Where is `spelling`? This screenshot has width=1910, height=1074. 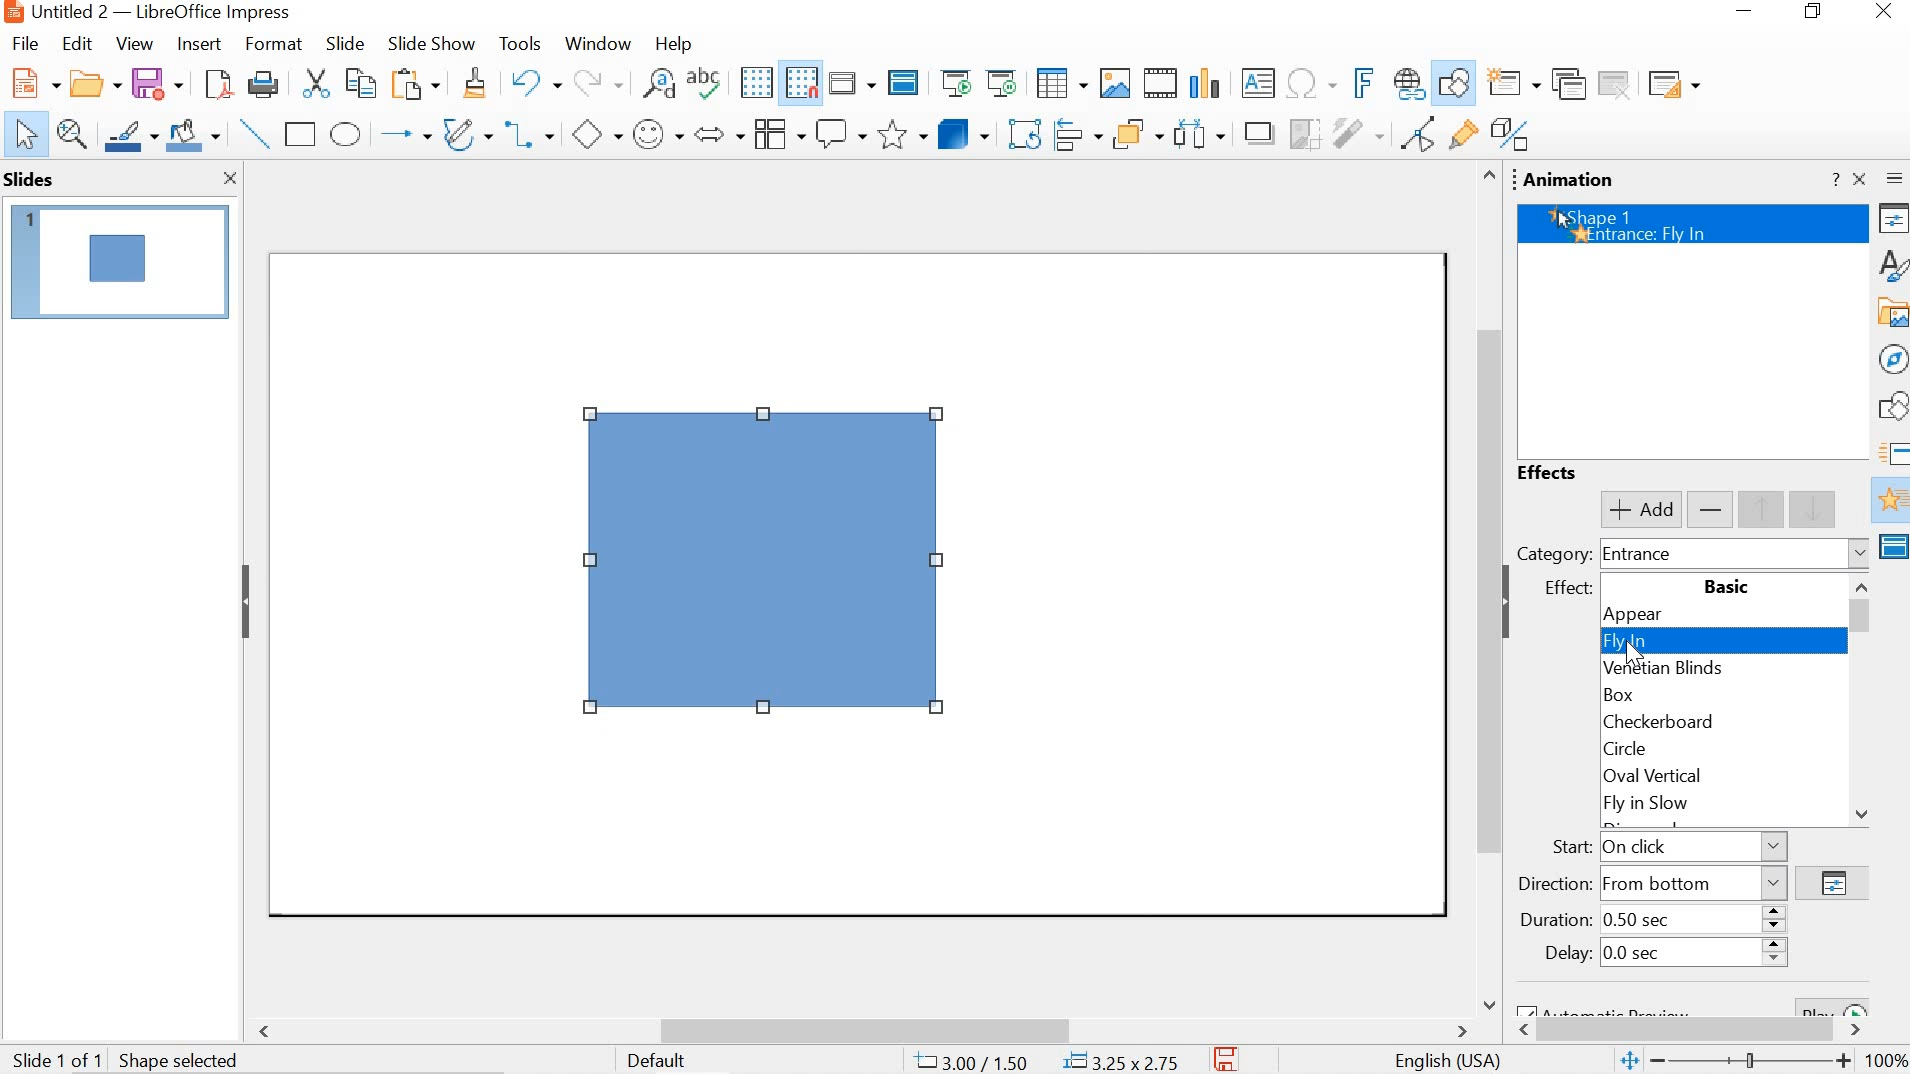
spelling is located at coordinates (704, 82).